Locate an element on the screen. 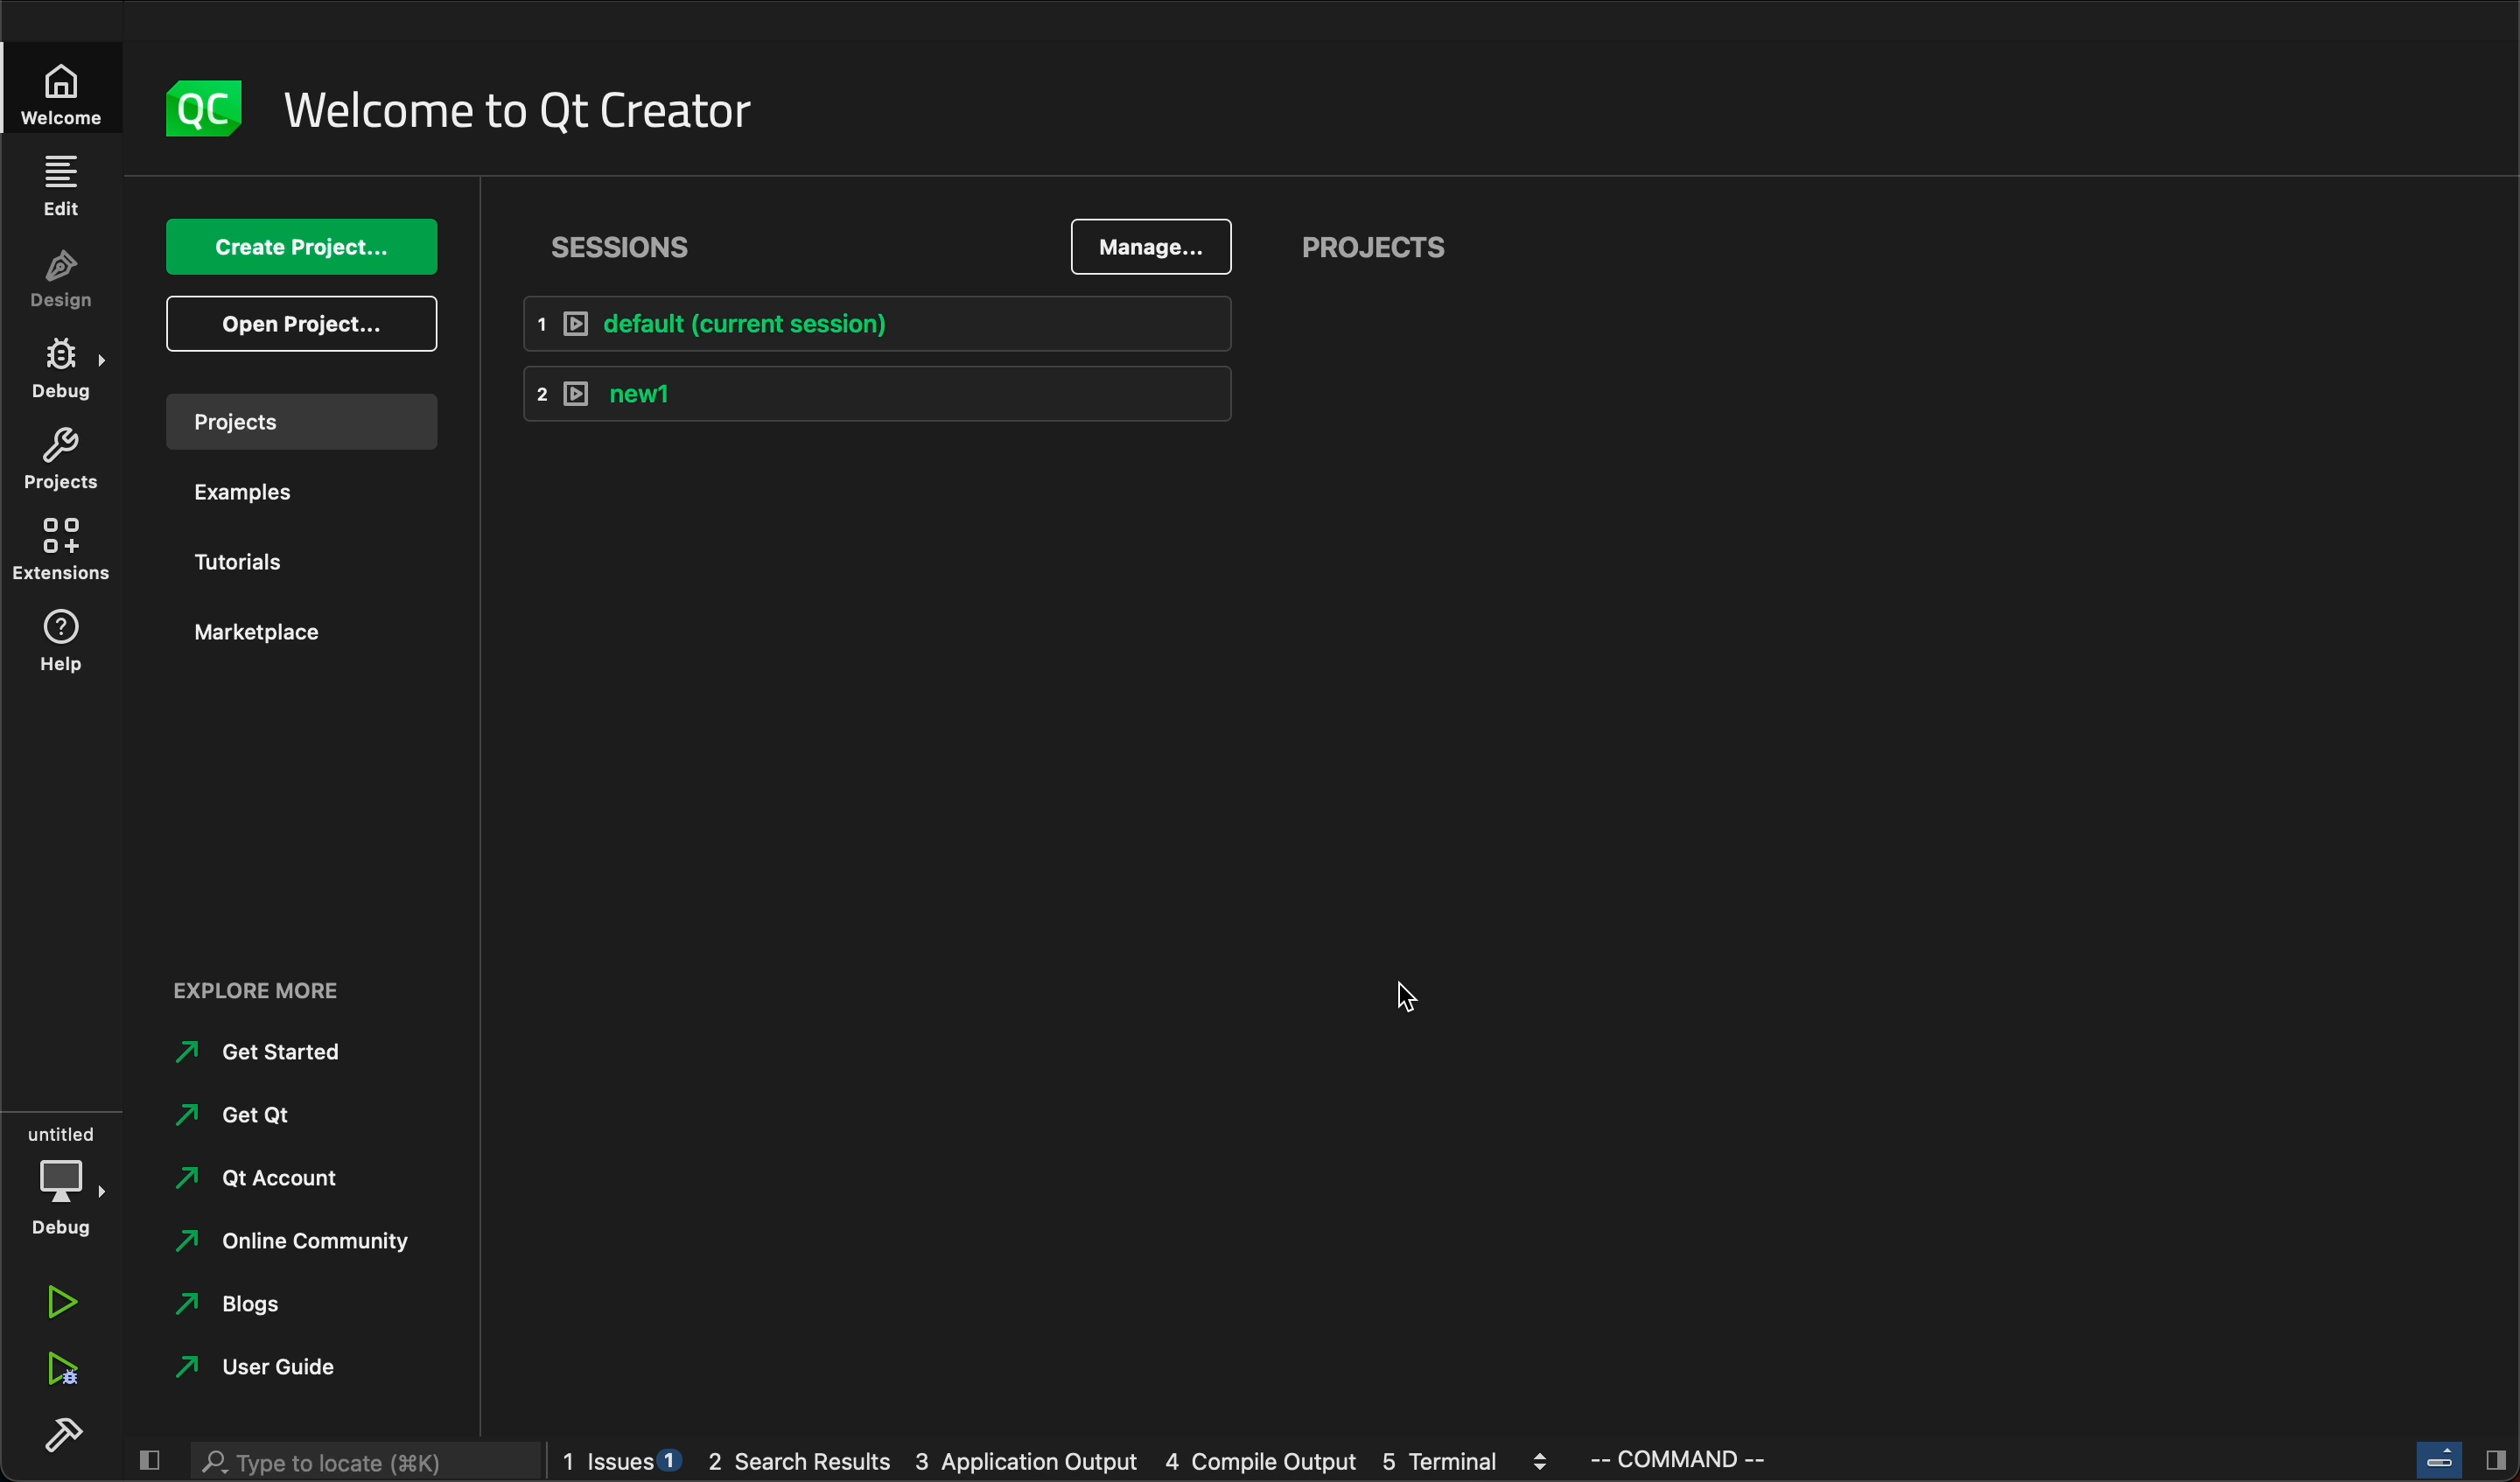 Image resolution: width=2520 pixels, height=1482 pixels. community is located at coordinates (313, 1242).